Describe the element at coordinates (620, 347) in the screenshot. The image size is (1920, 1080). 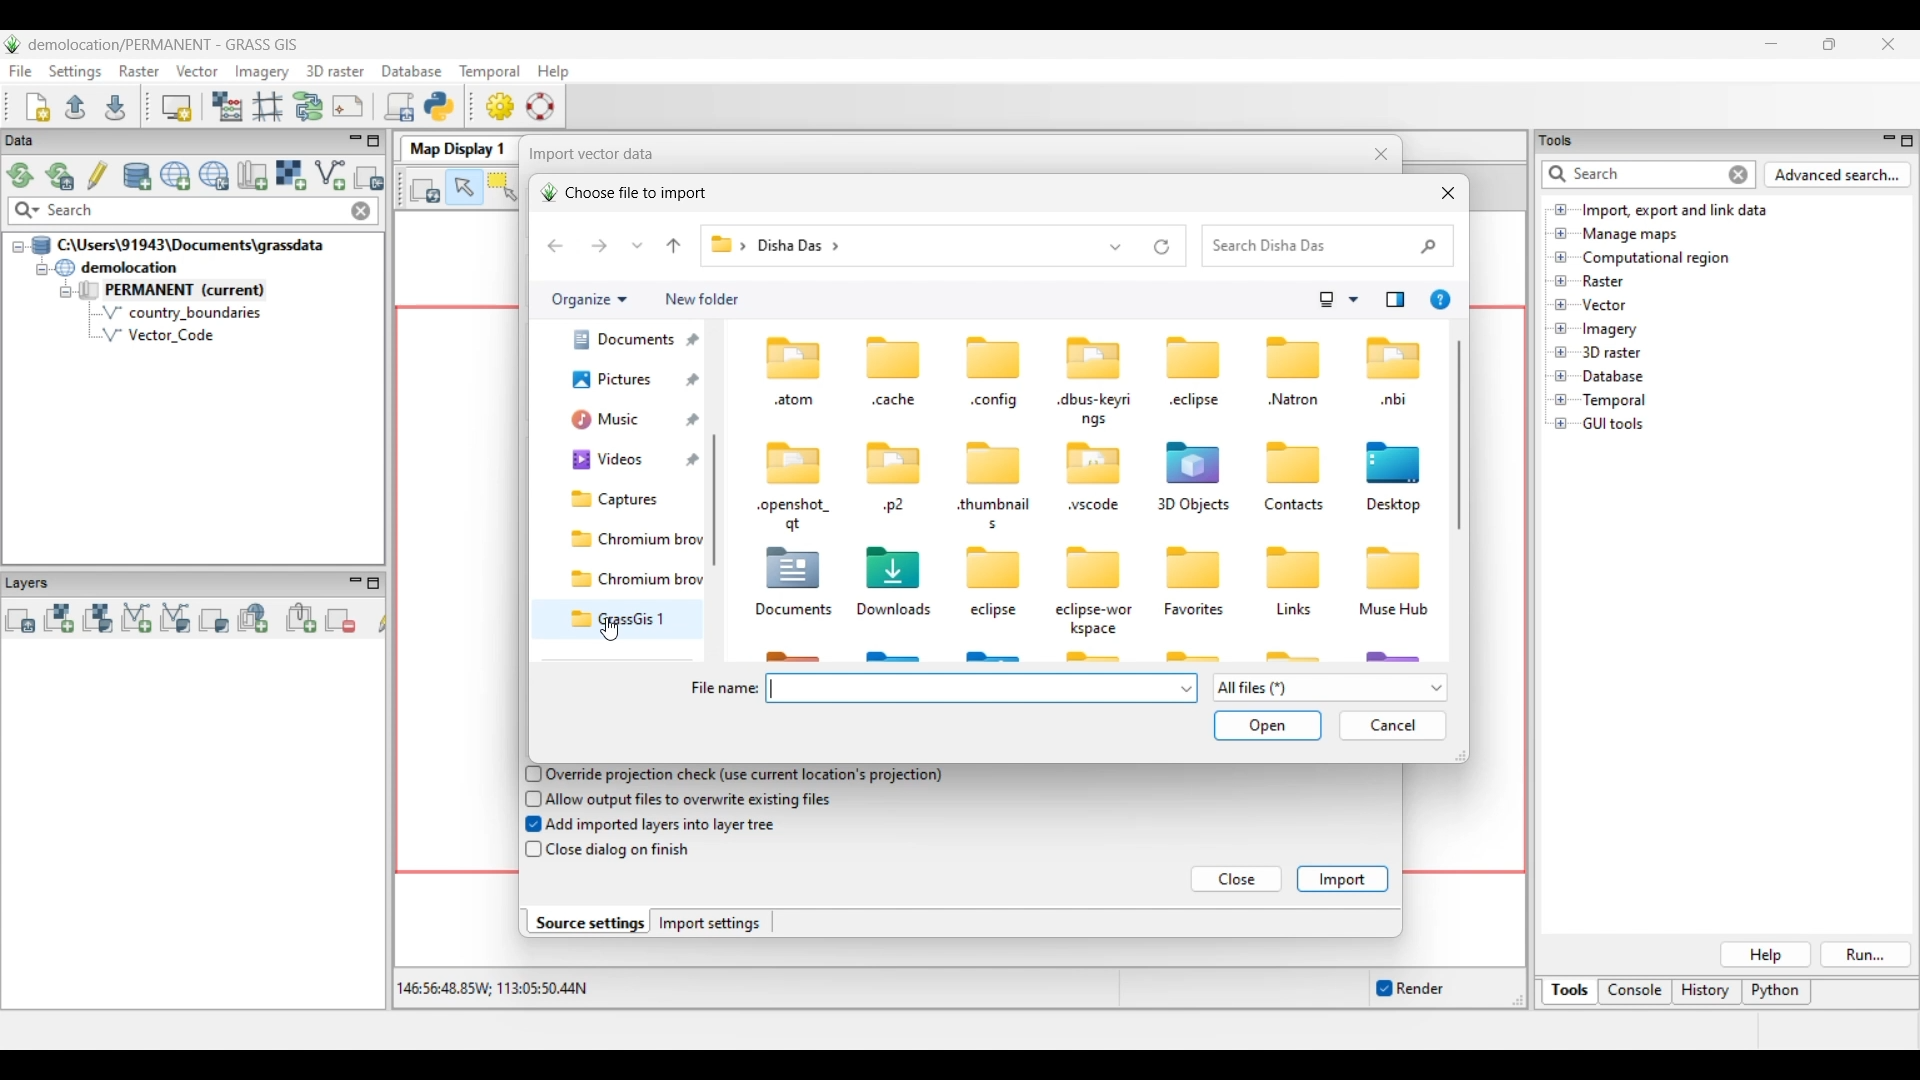
I see `Home folder` at that location.